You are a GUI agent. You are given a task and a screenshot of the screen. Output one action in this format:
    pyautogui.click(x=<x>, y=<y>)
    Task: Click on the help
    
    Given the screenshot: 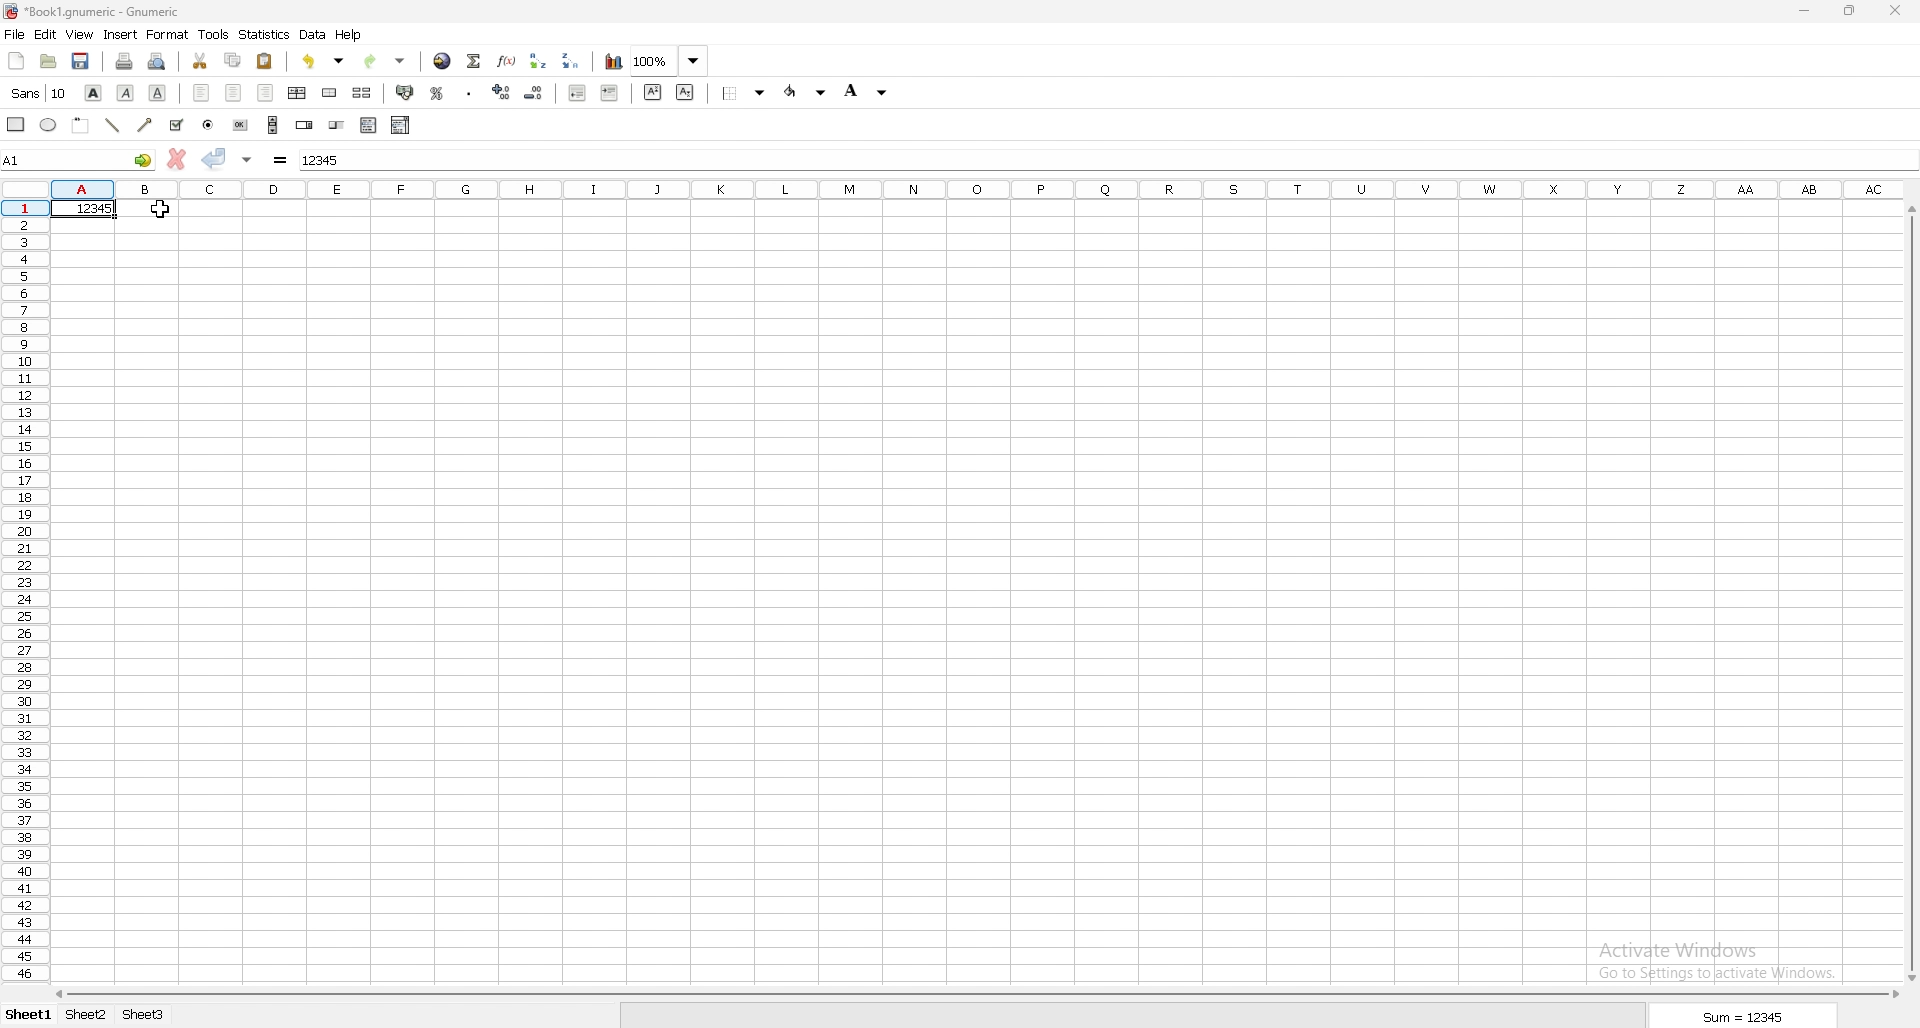 What is the action you would take?
    pyautogui.click(x=350, y=35)
    